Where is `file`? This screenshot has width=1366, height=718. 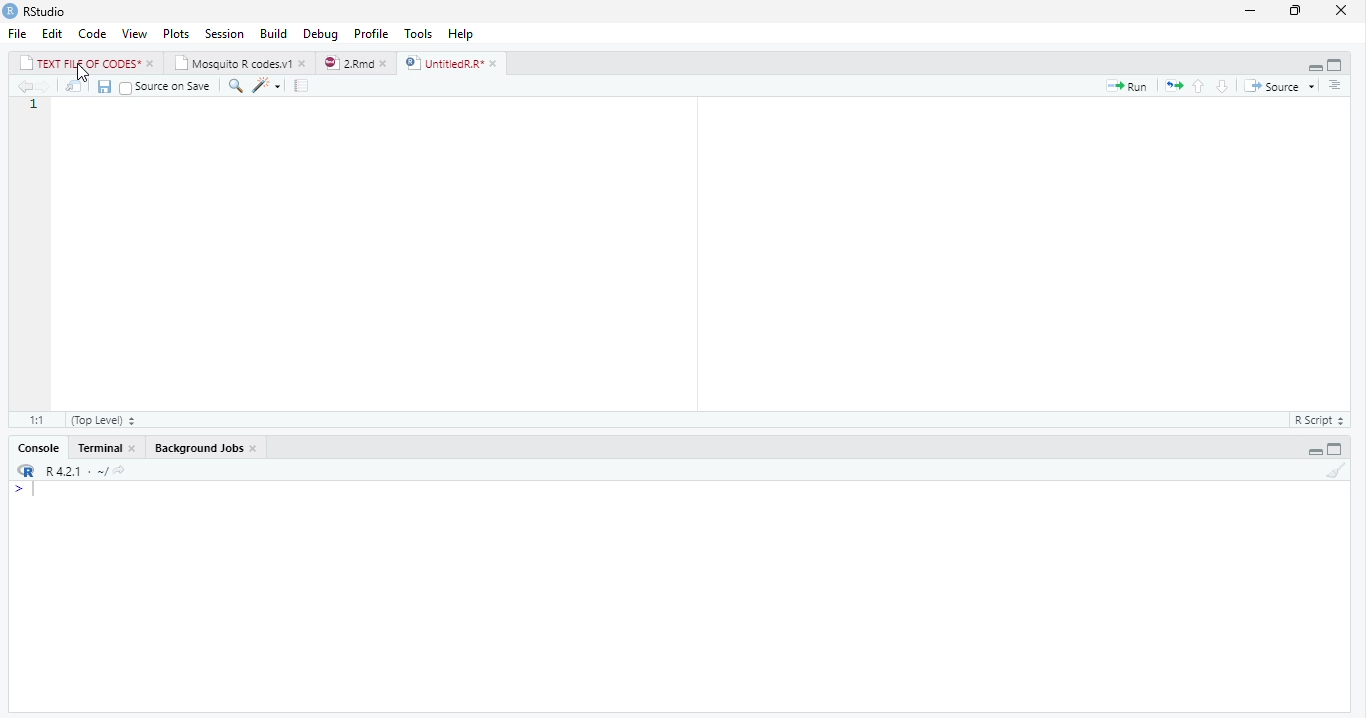
file is located at coordinates (18, 33).